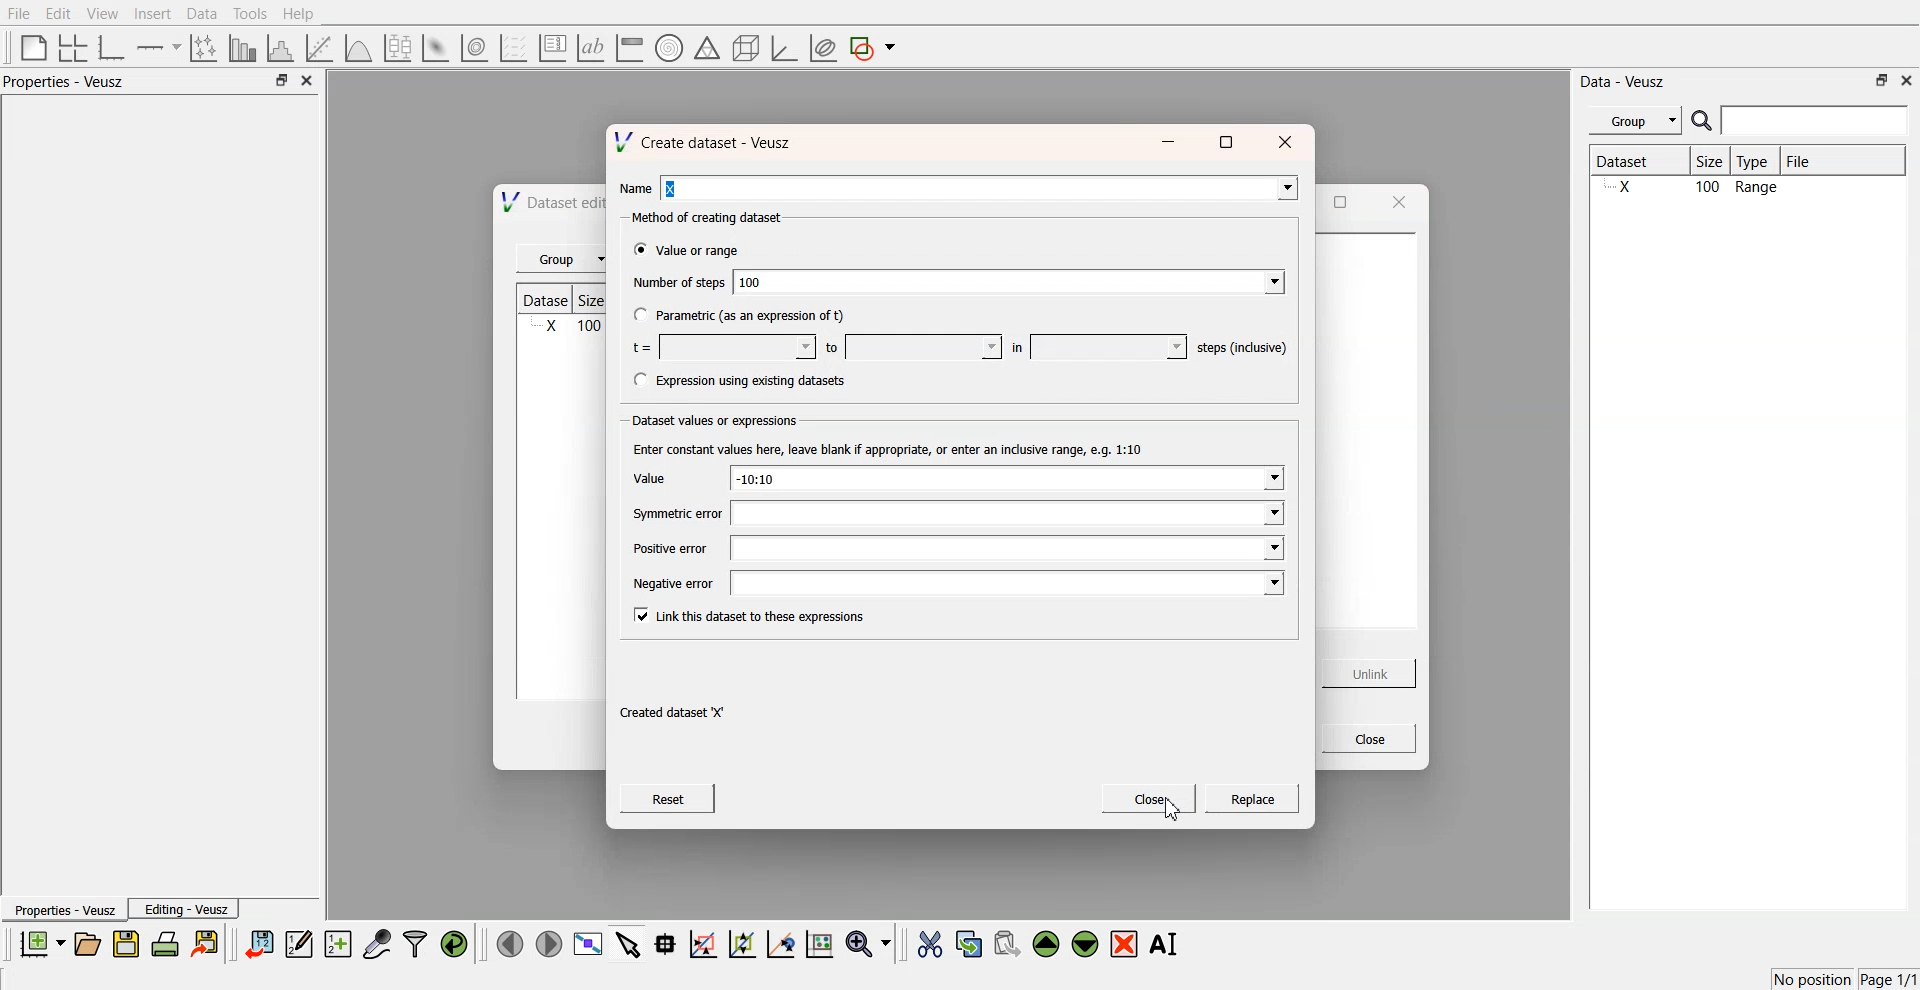  Describe the element at coordinates (982, 186) in the screenshot. I see `X` at that location.